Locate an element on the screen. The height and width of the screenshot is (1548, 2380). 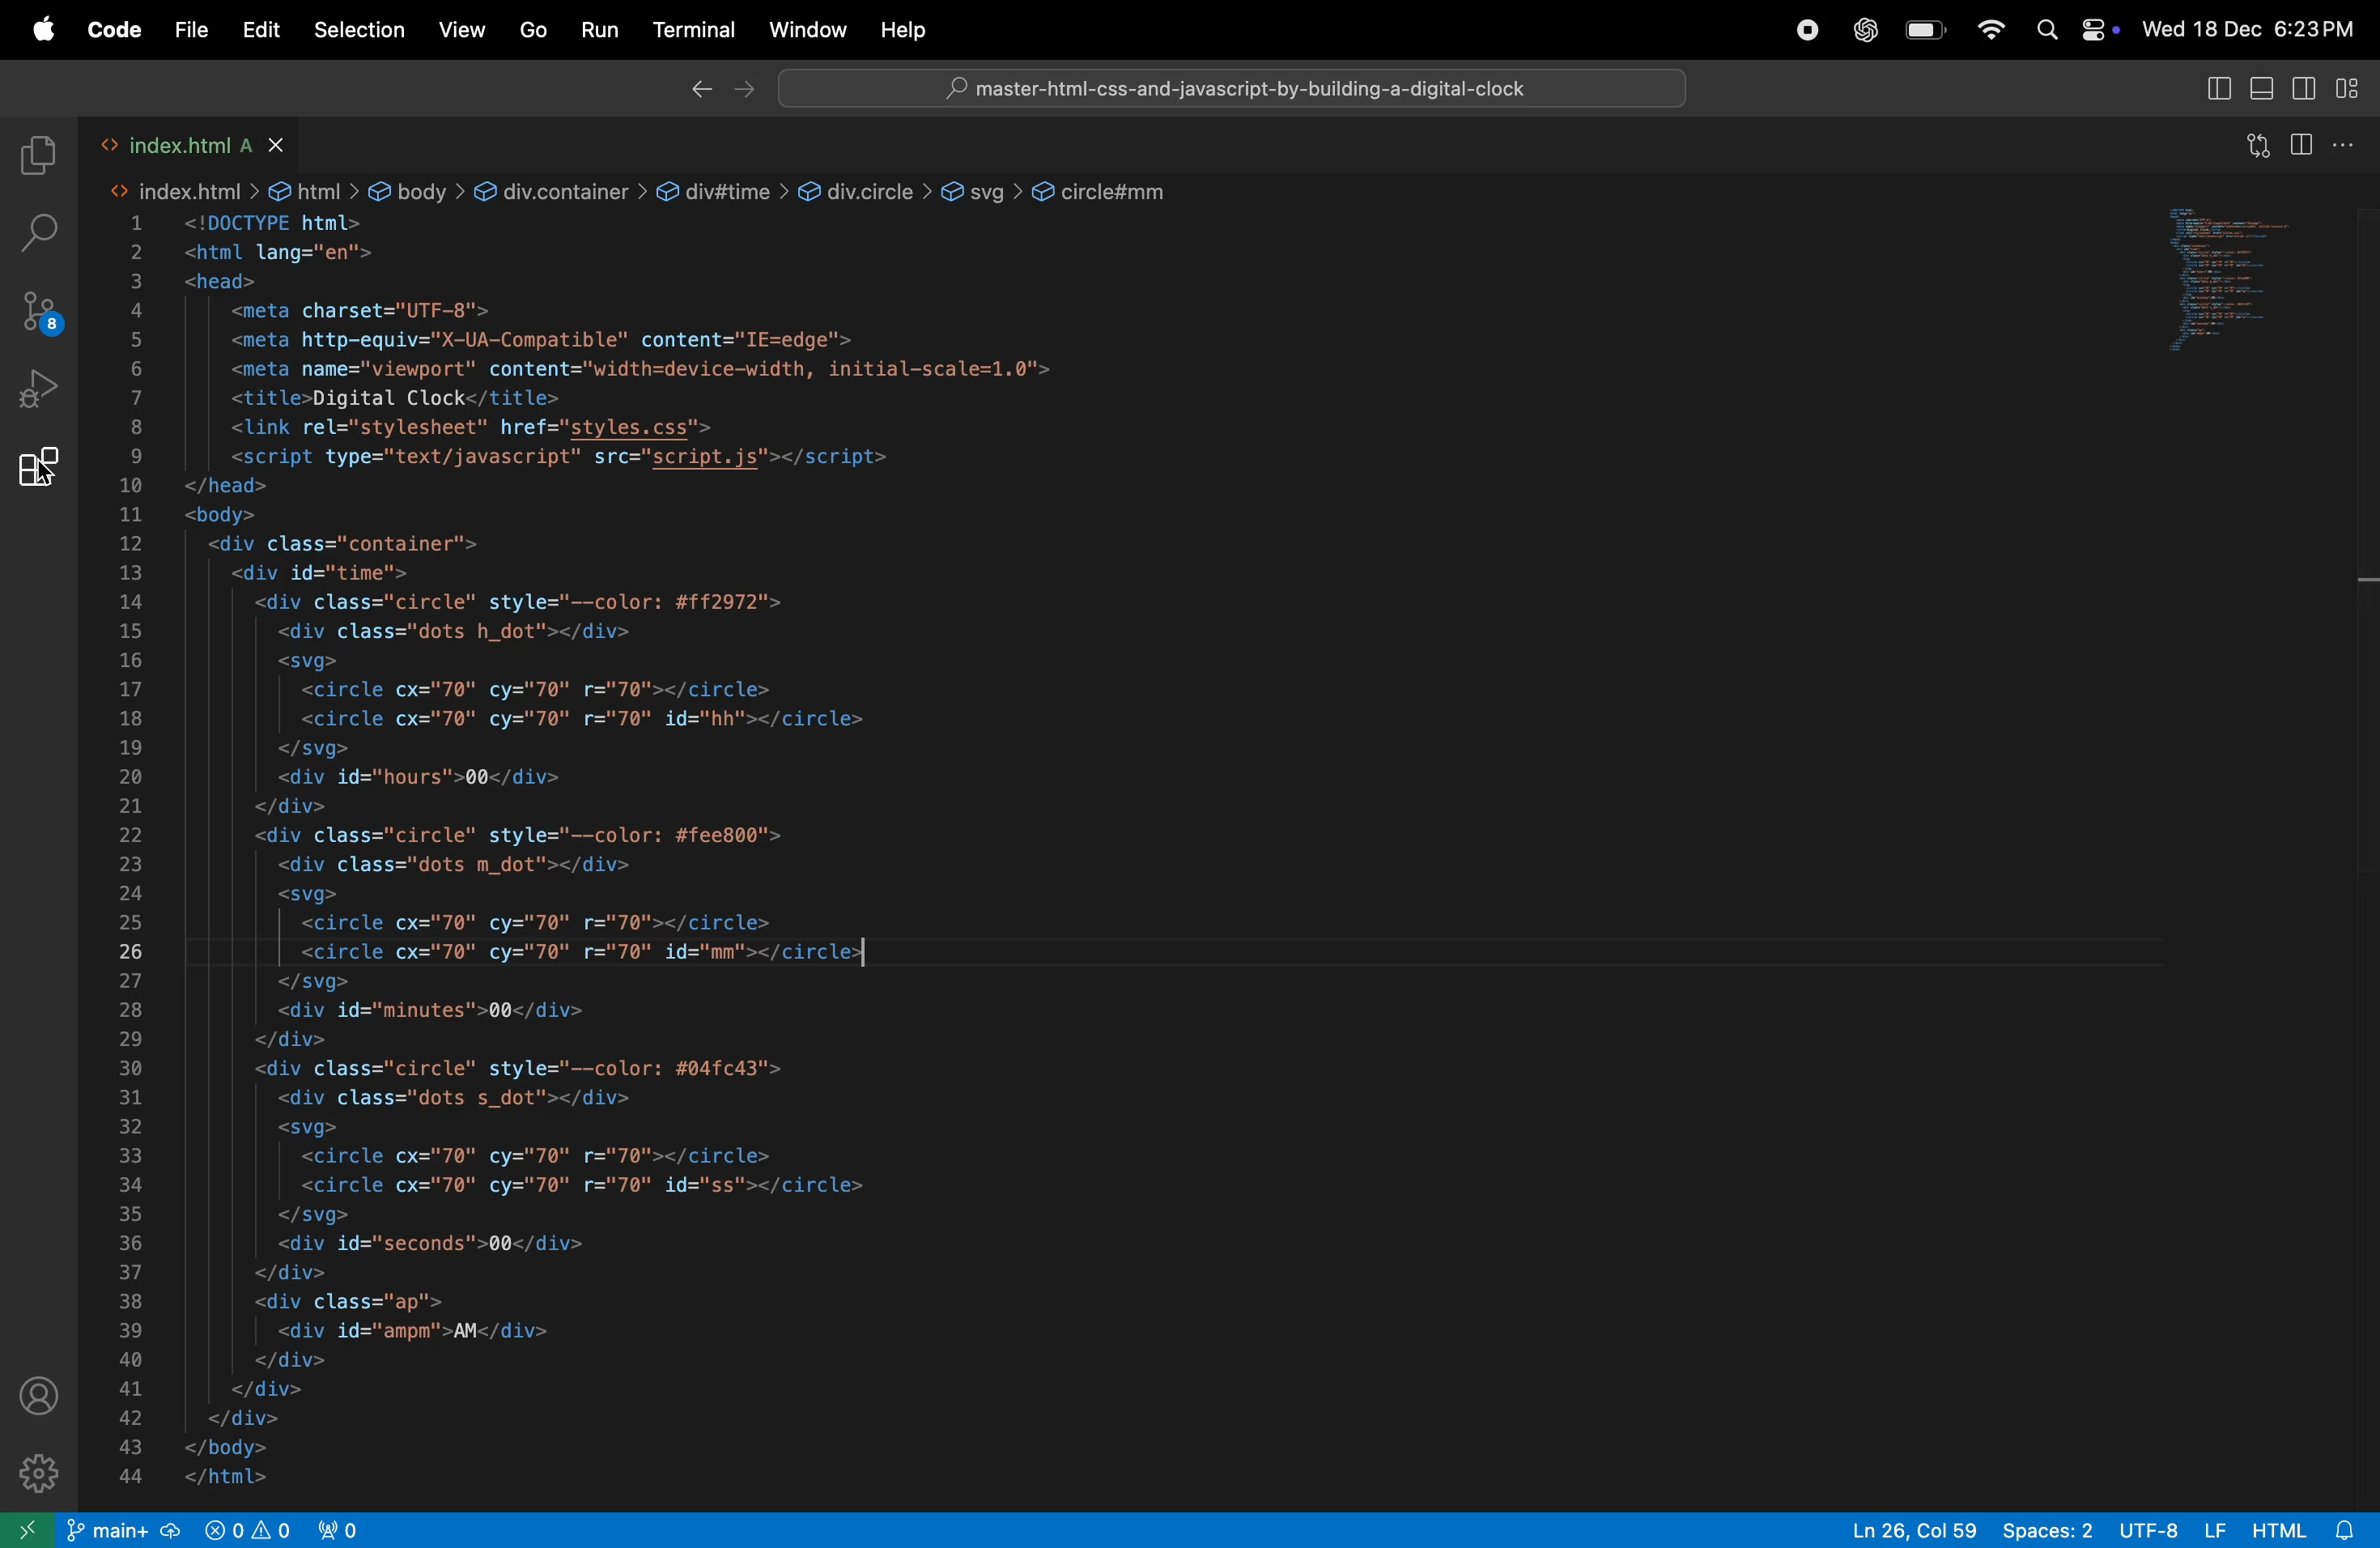
run is located at coordinates (593, 30).